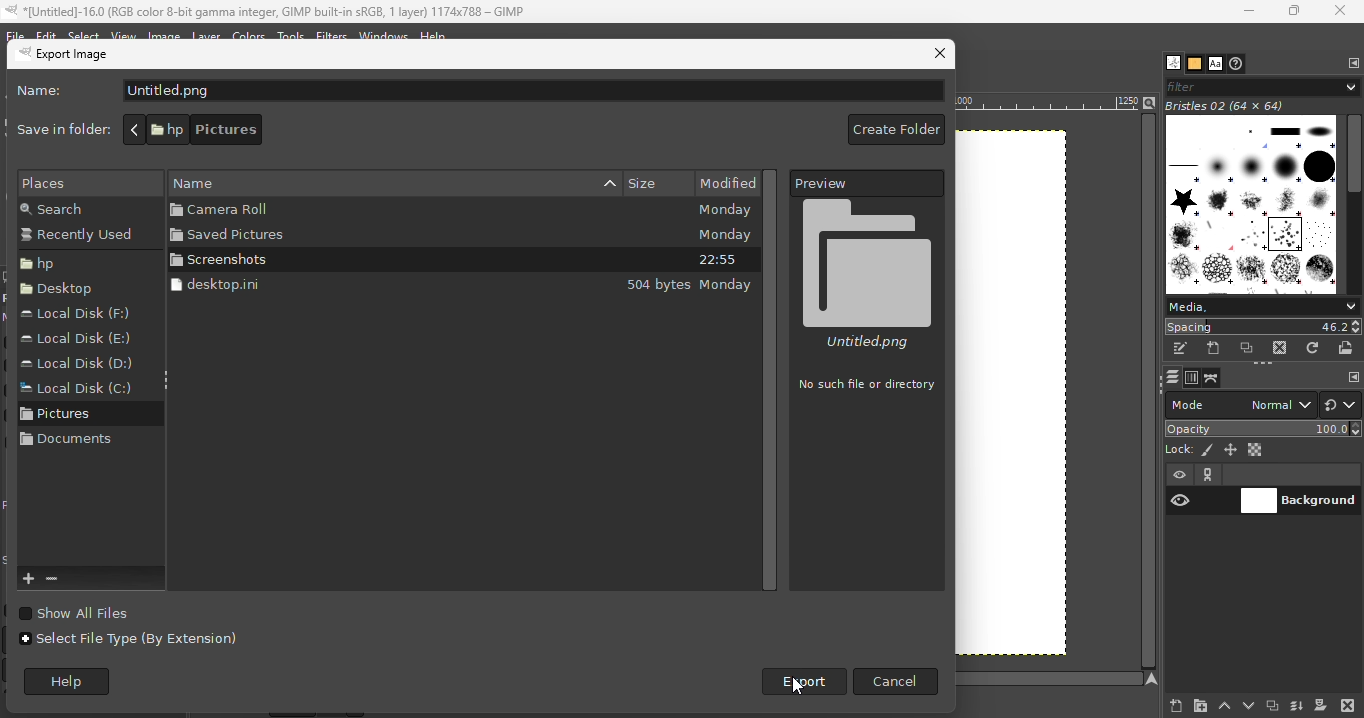 Image resolution: width=1364 pixels, height=718 pixels. I want to click on Document history, so click(1237, 64).